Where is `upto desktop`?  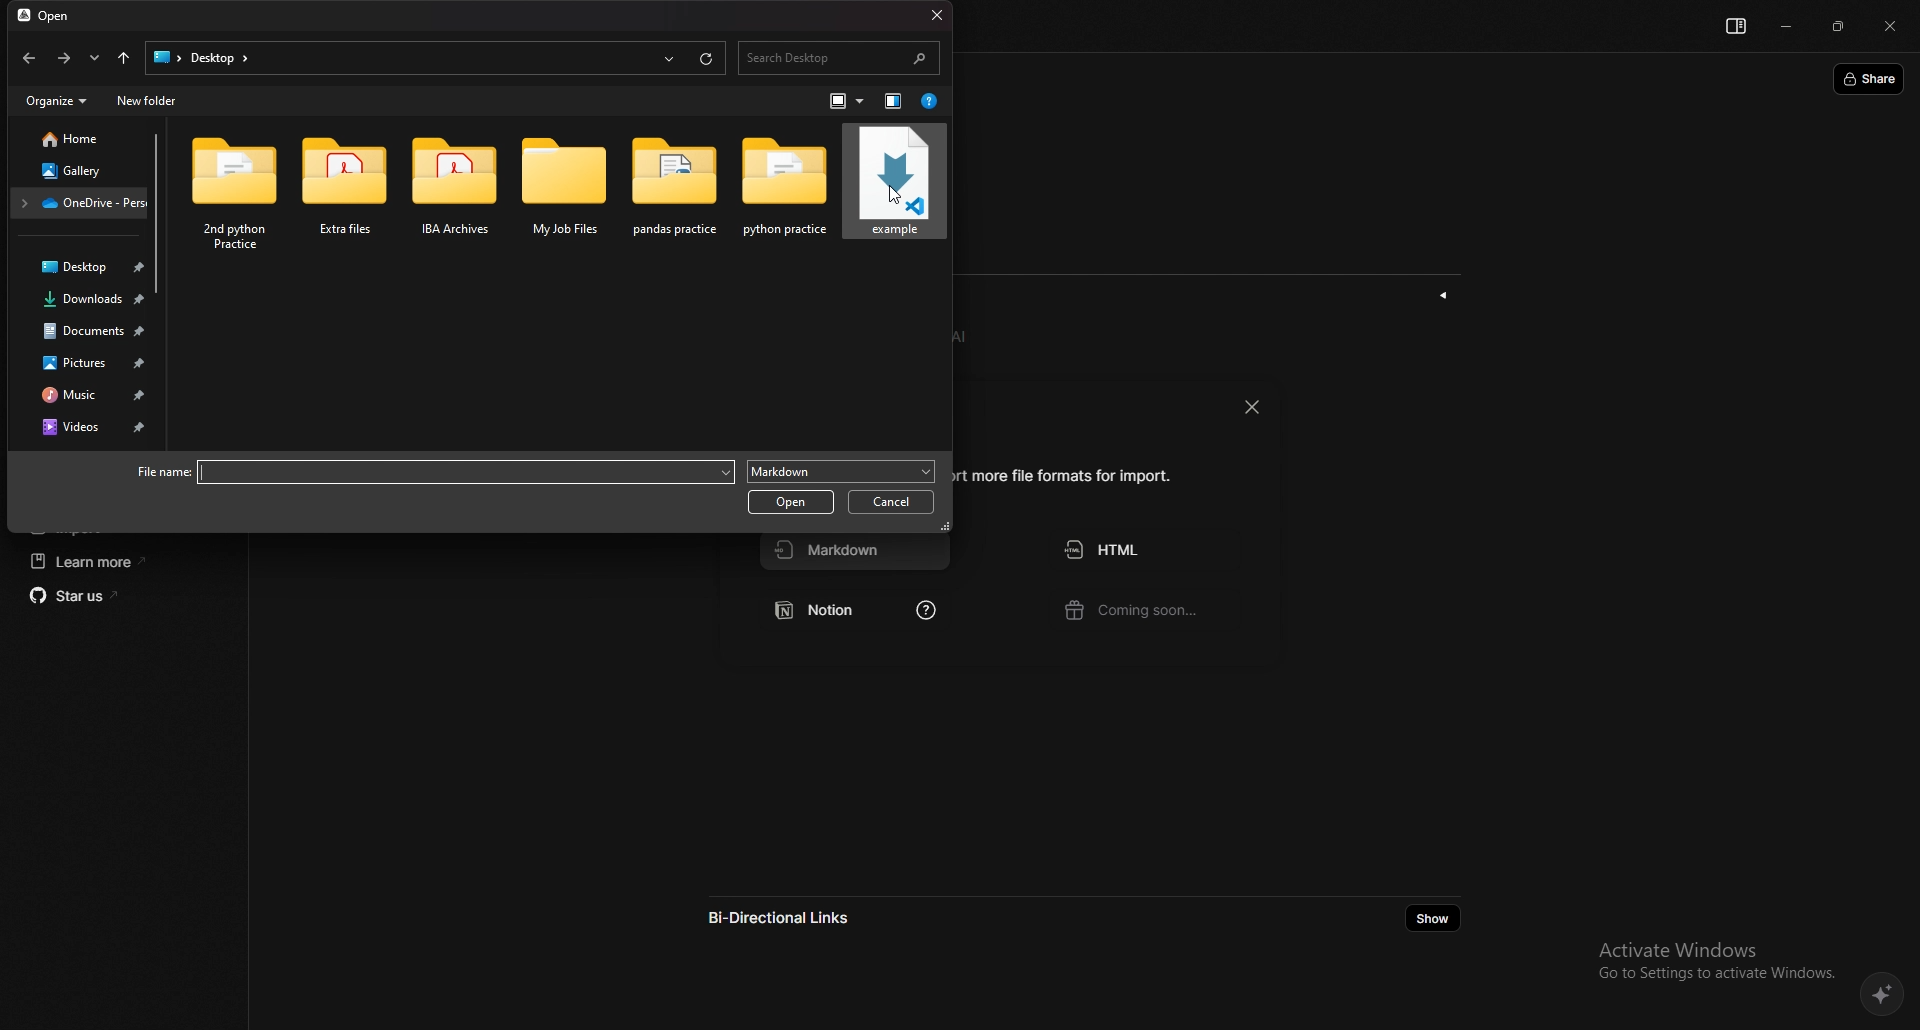 upto desktop is located at coordinates (123, 59).